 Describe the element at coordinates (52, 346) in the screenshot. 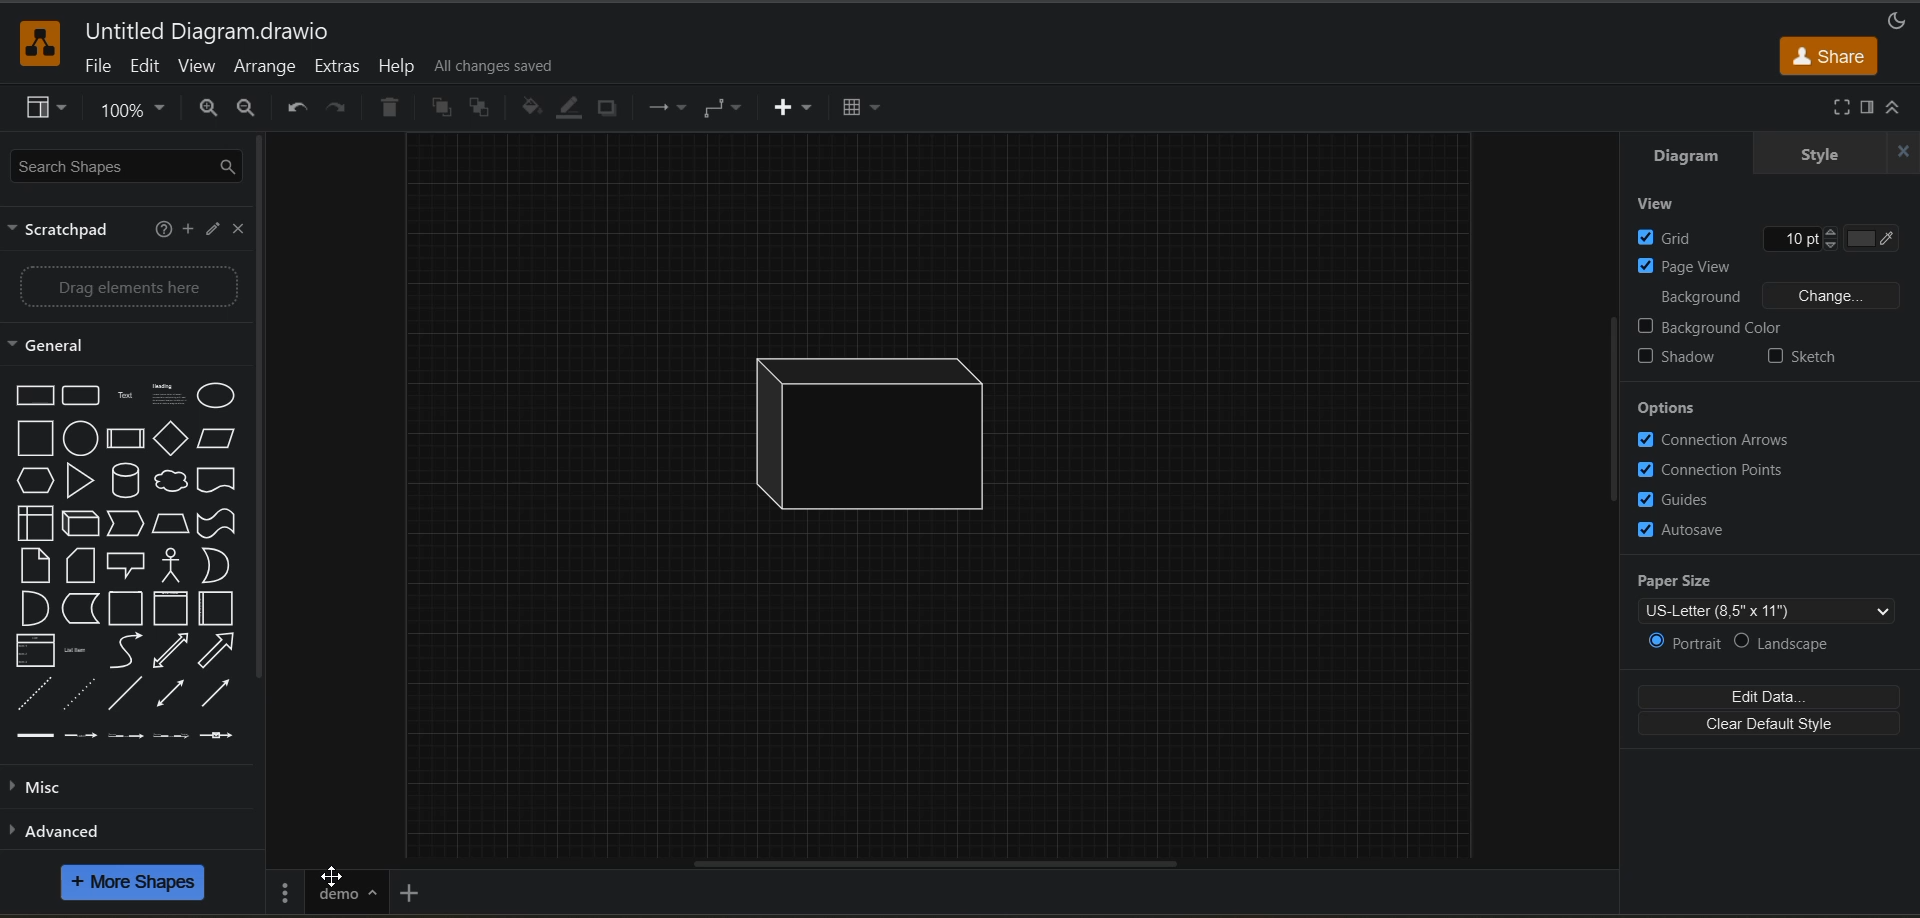

I see `general` at that location.